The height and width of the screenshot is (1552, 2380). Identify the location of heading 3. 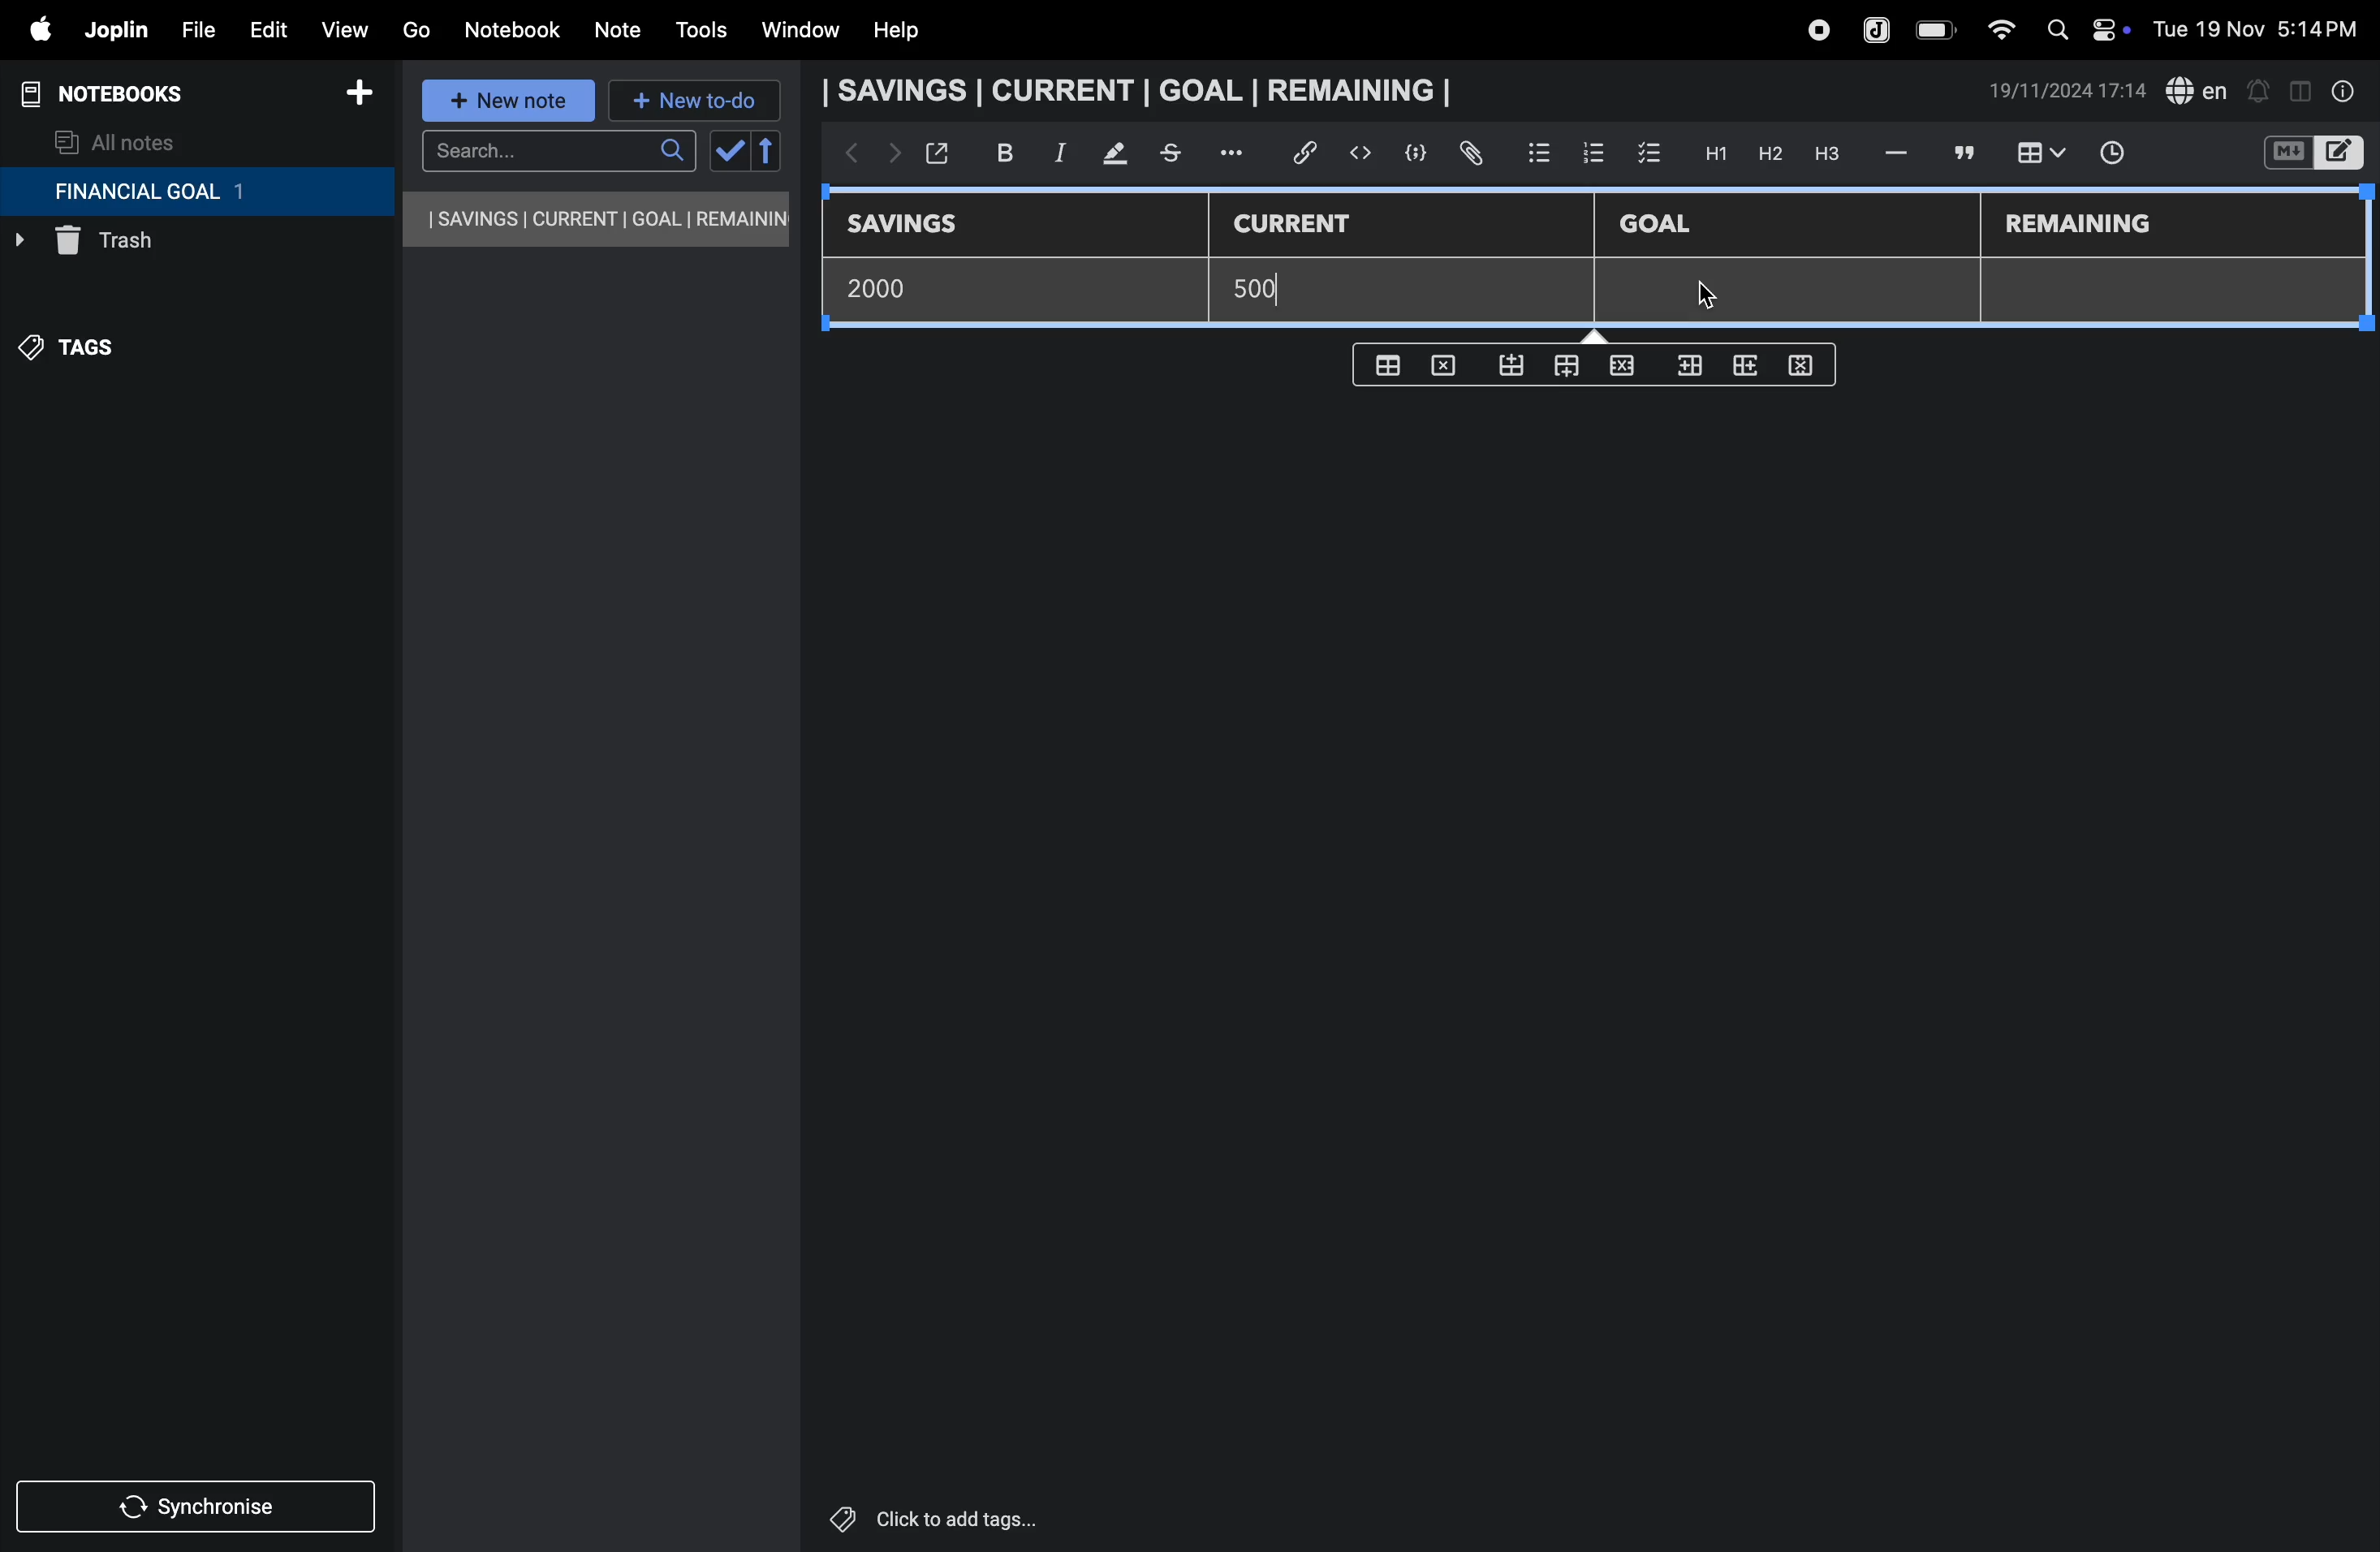
(1827, 154).